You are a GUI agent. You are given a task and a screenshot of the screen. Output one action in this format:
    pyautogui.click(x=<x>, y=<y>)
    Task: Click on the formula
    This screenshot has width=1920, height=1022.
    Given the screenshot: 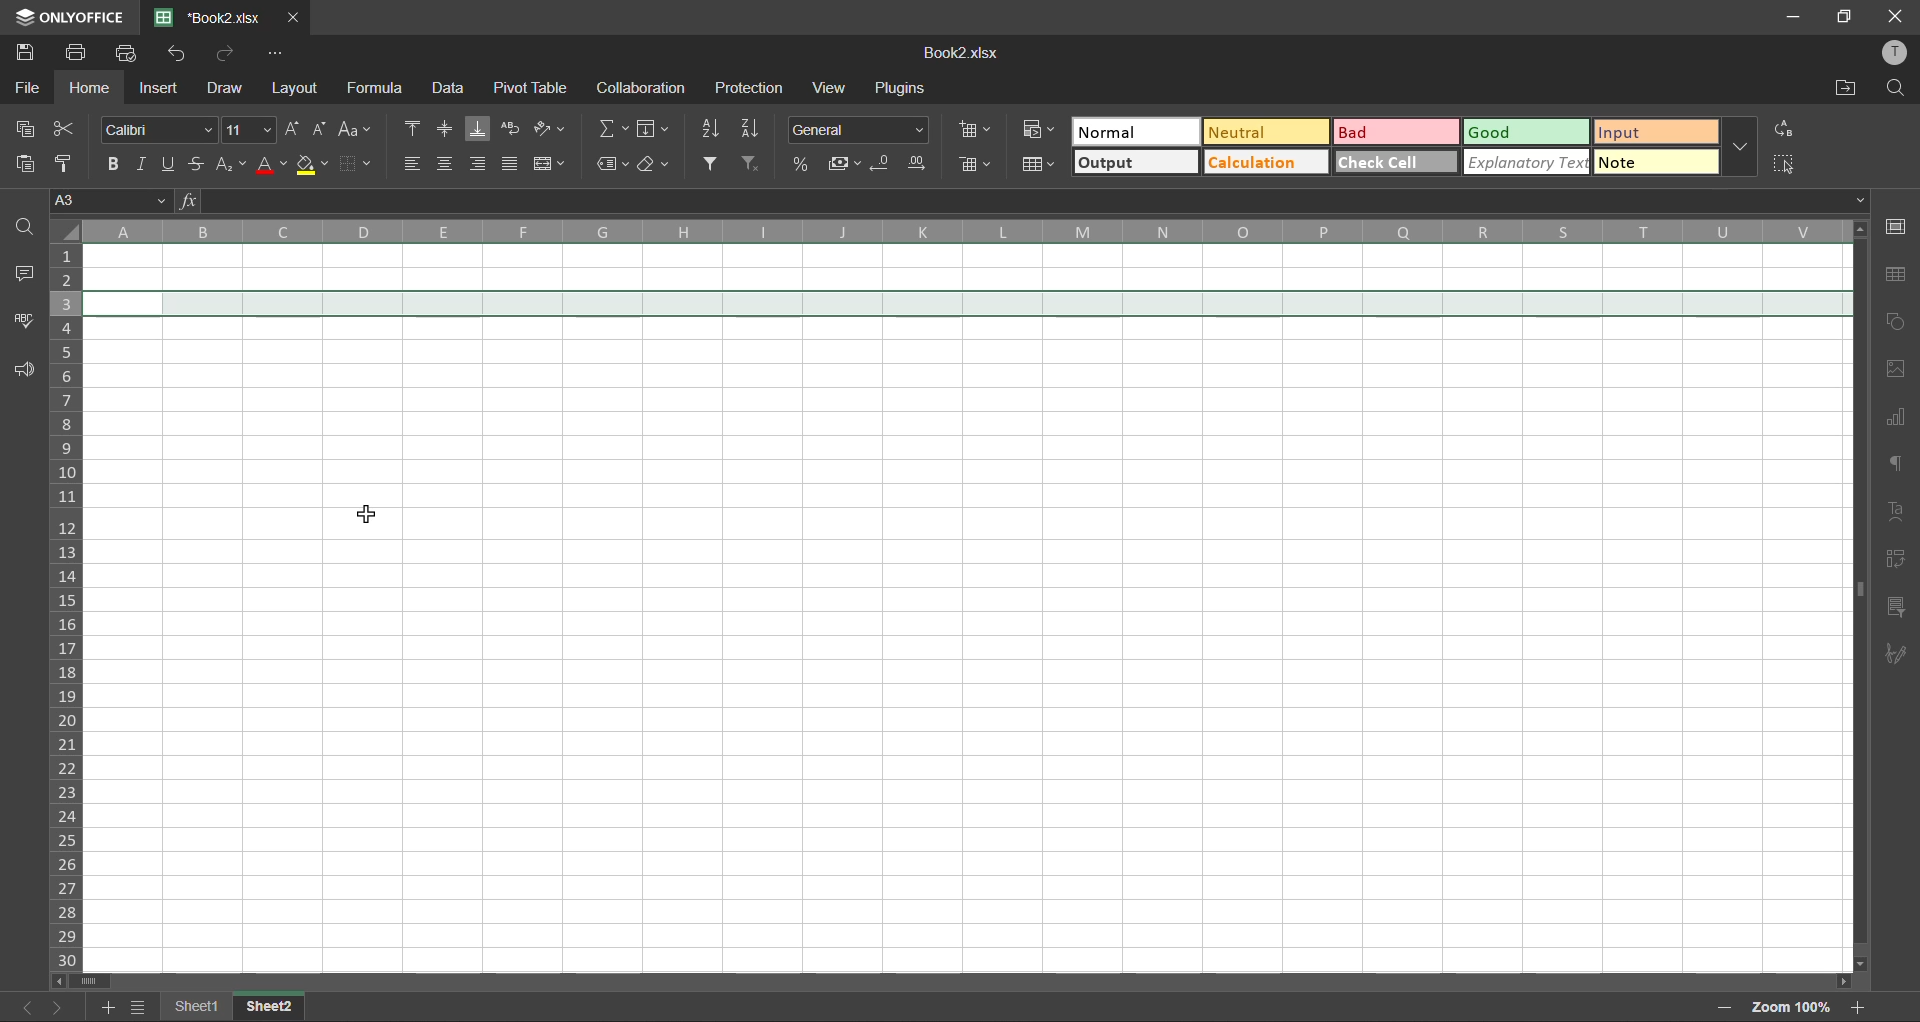 What is the action you would take?
    pyautogui.click(x=376, y=90)
    